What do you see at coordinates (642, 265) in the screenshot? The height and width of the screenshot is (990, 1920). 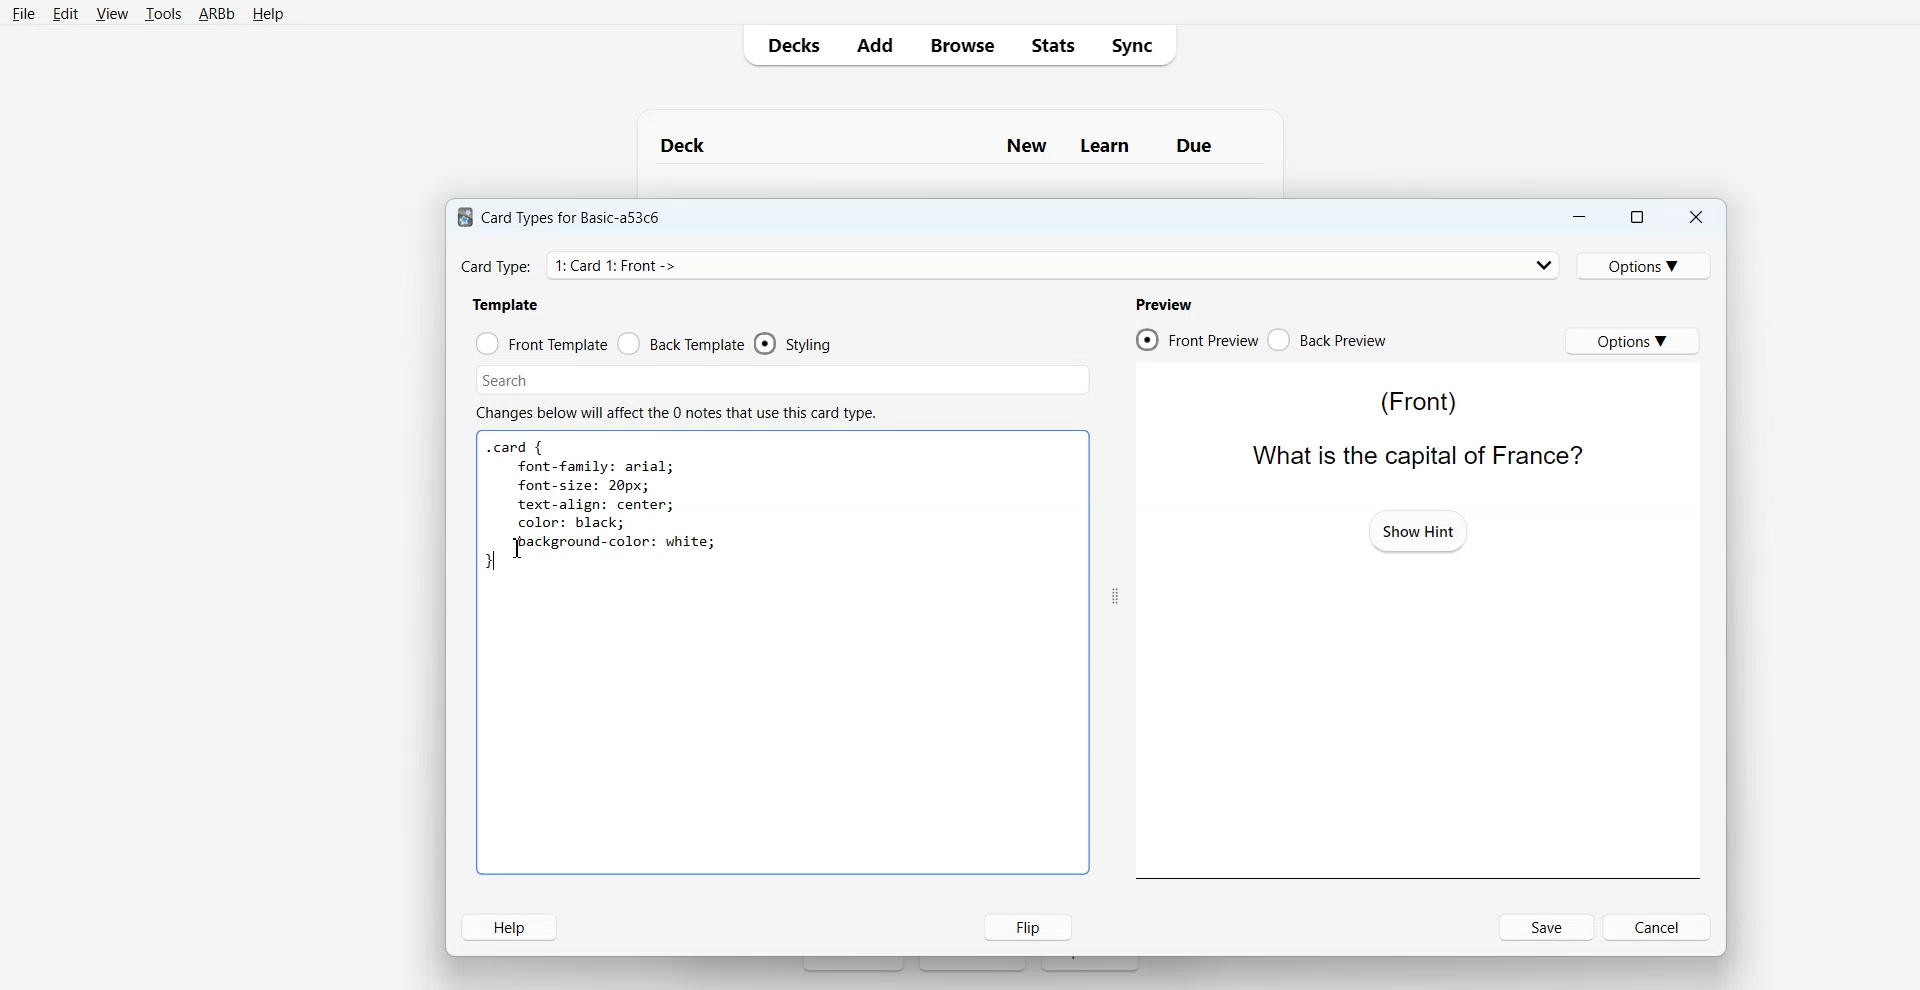 I see `Card Type: 1: Card 1: Front -> Back` at bounding box center [642, 265].